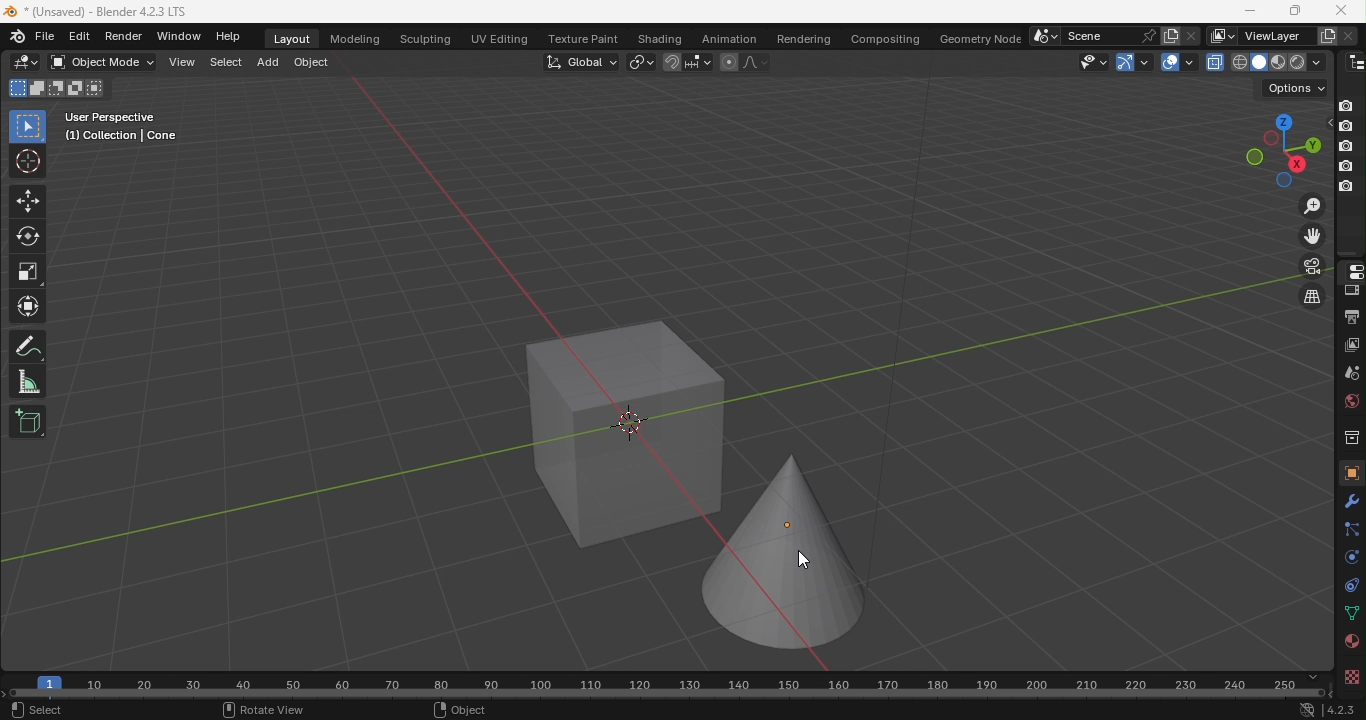 This screenshot has height=720, width=1366. What do you see at coordinates (75, 89) in the screenshot?
I see `Mode` at bounding box center [75, 89].